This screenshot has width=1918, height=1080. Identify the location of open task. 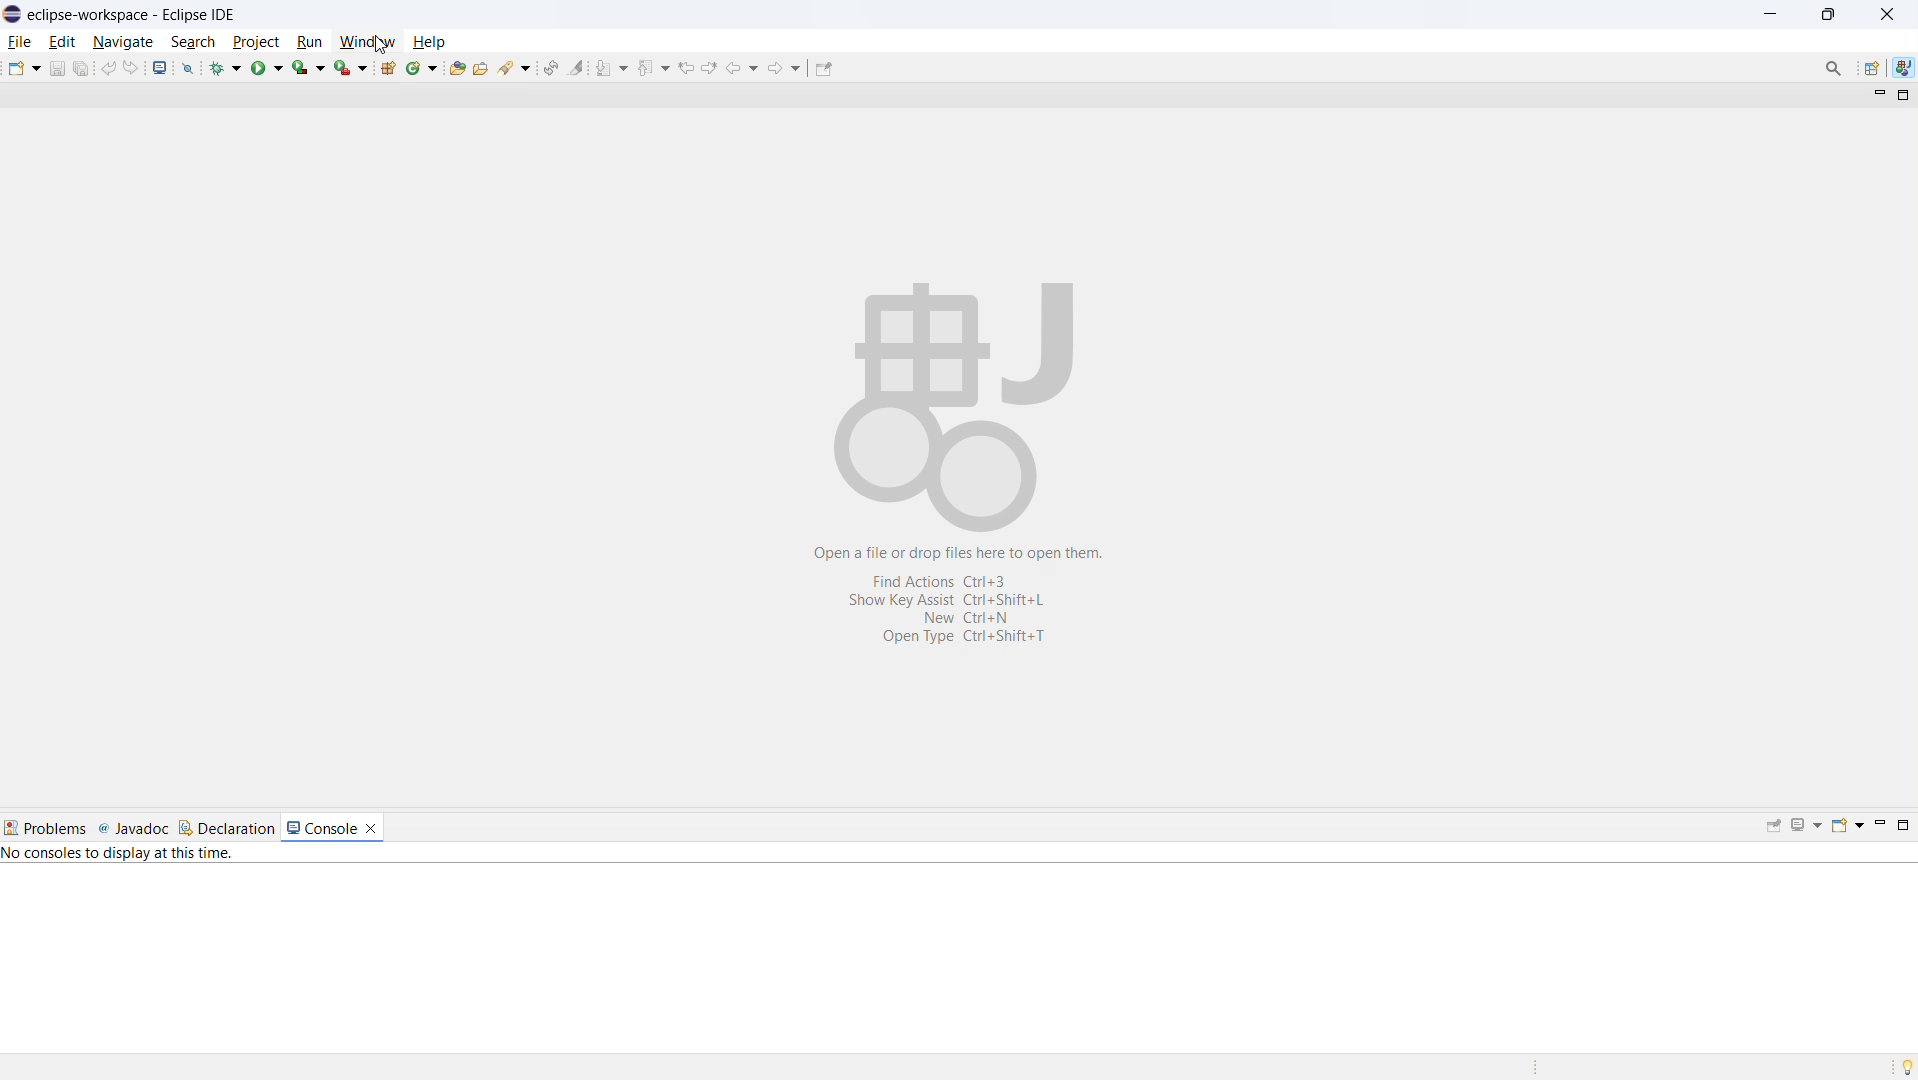
(481, 67).